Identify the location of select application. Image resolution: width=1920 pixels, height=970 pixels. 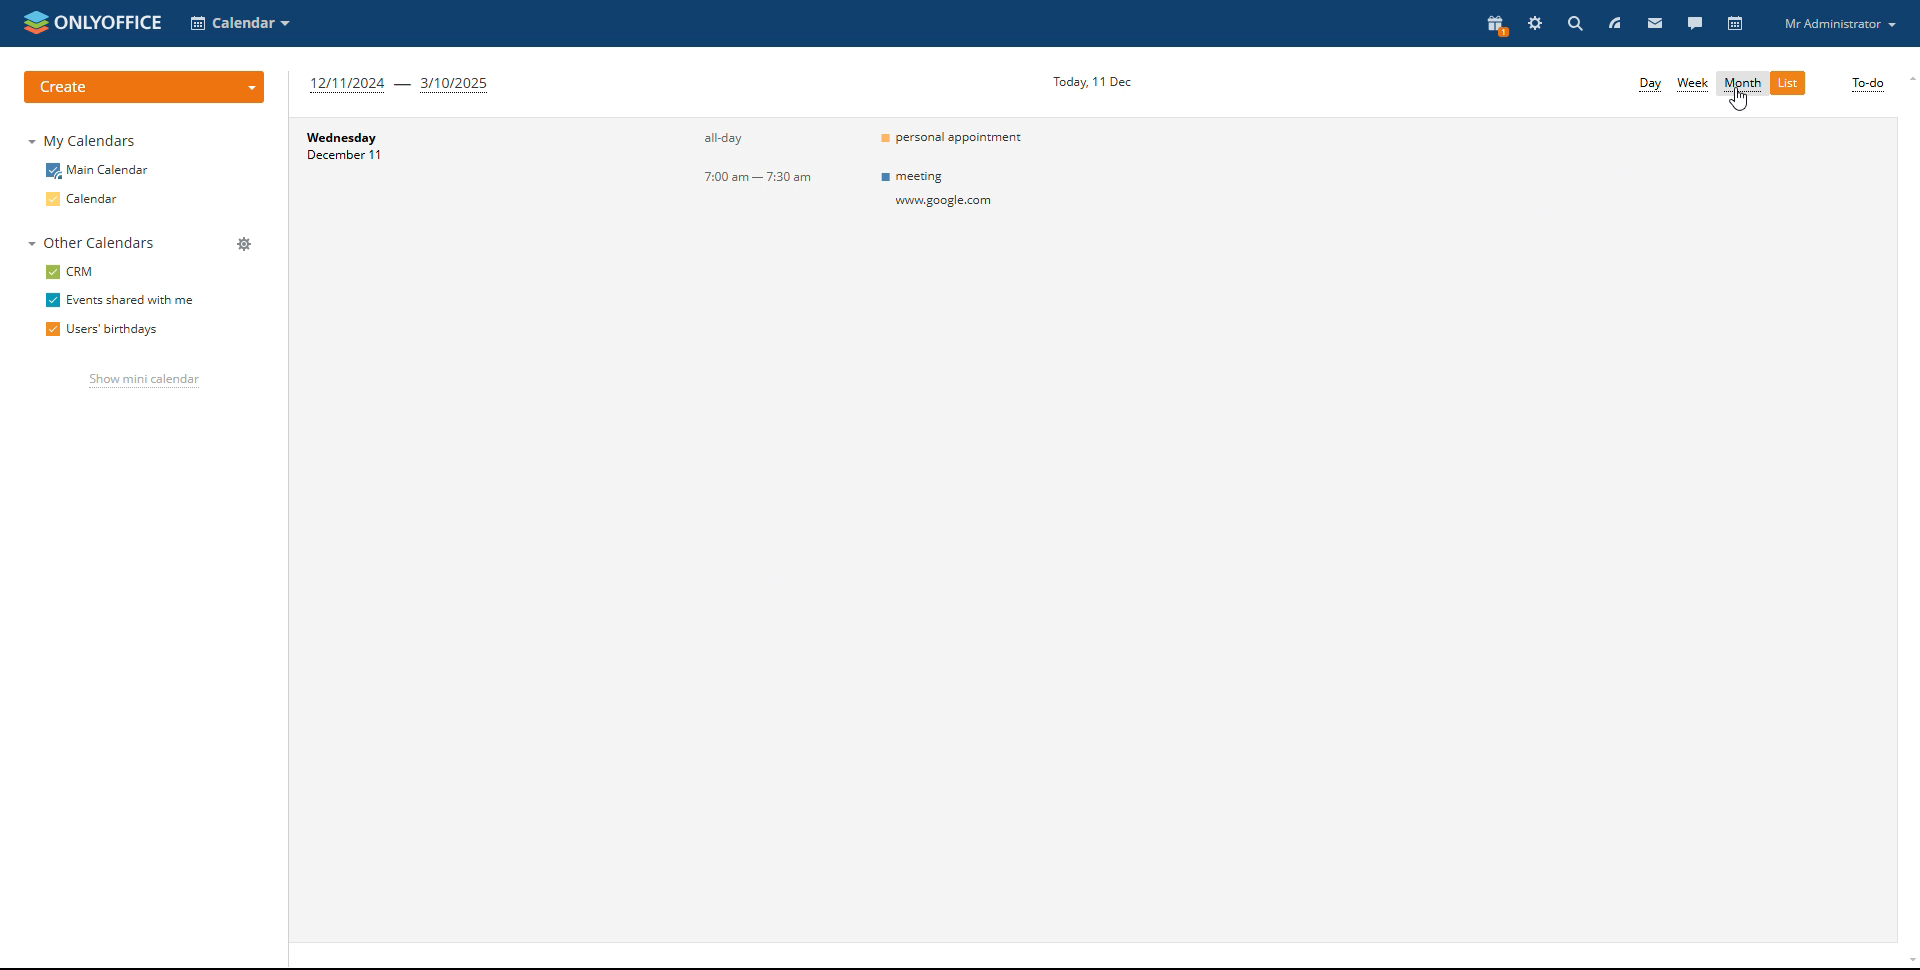
(242, 23).